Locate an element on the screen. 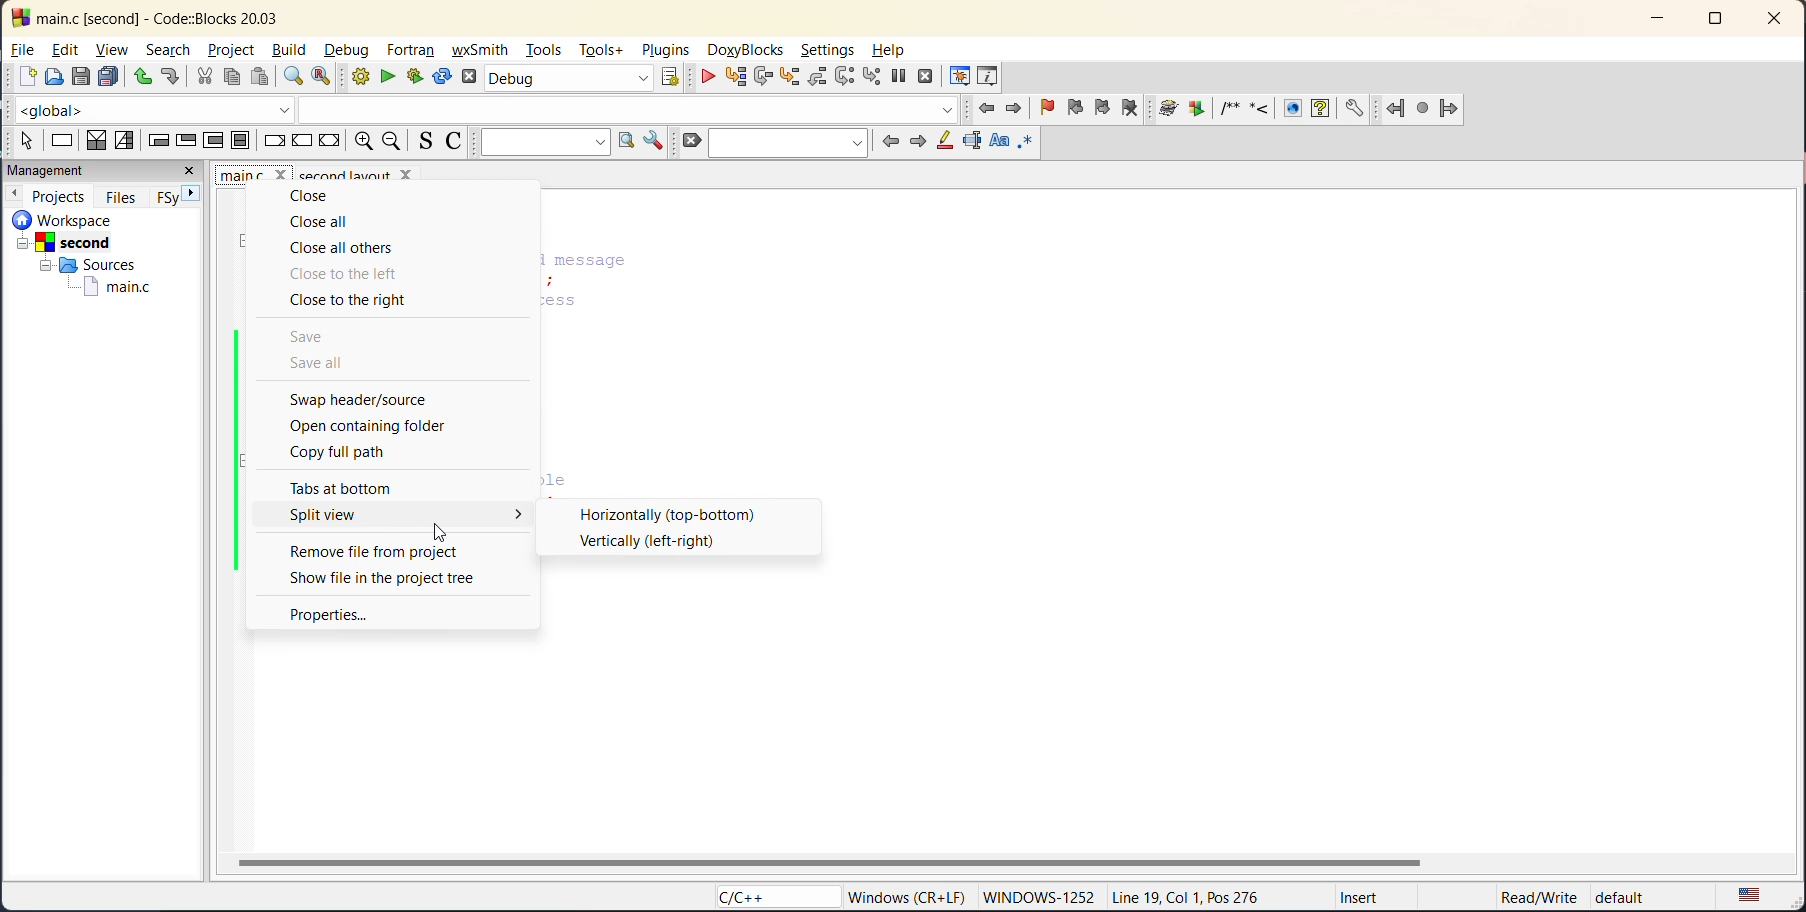 The width and height of the screenshot is (1806, 912). jump forward is located at coordinates (1451, 109).